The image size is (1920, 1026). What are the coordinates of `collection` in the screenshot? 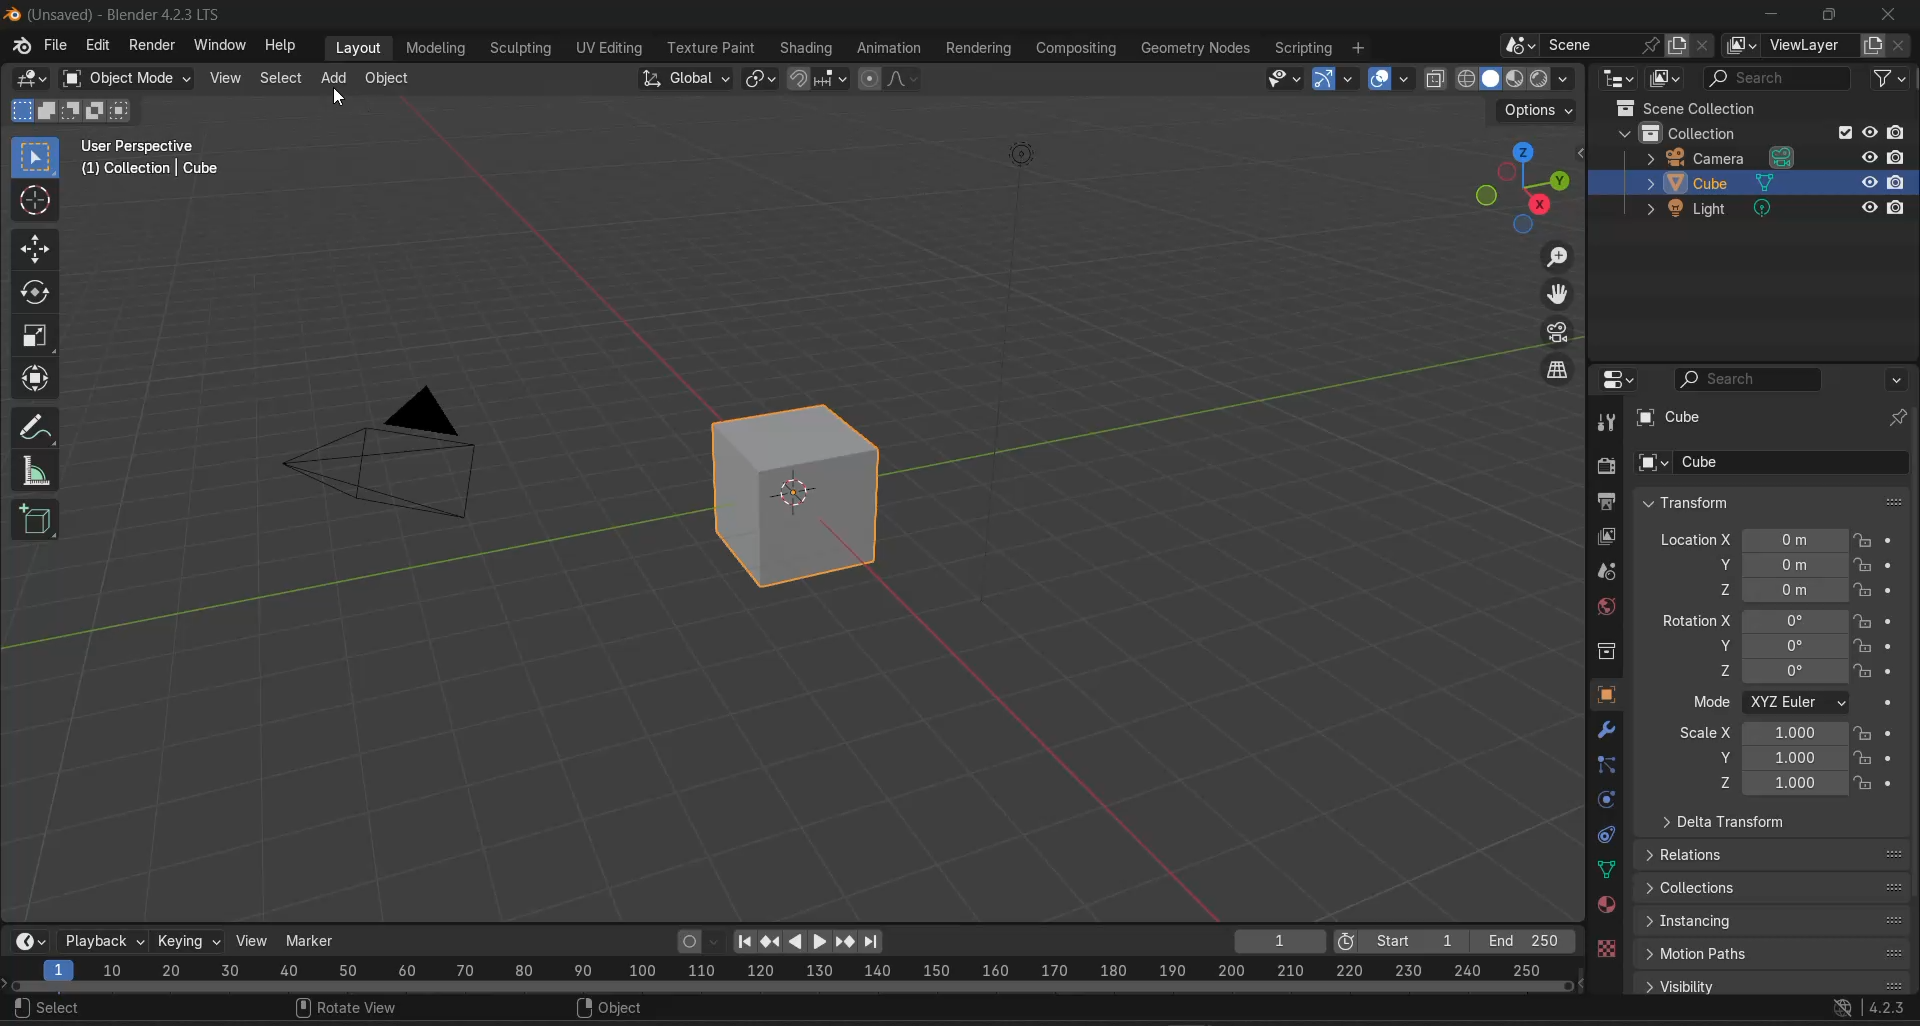 It's located at (1702, 131).